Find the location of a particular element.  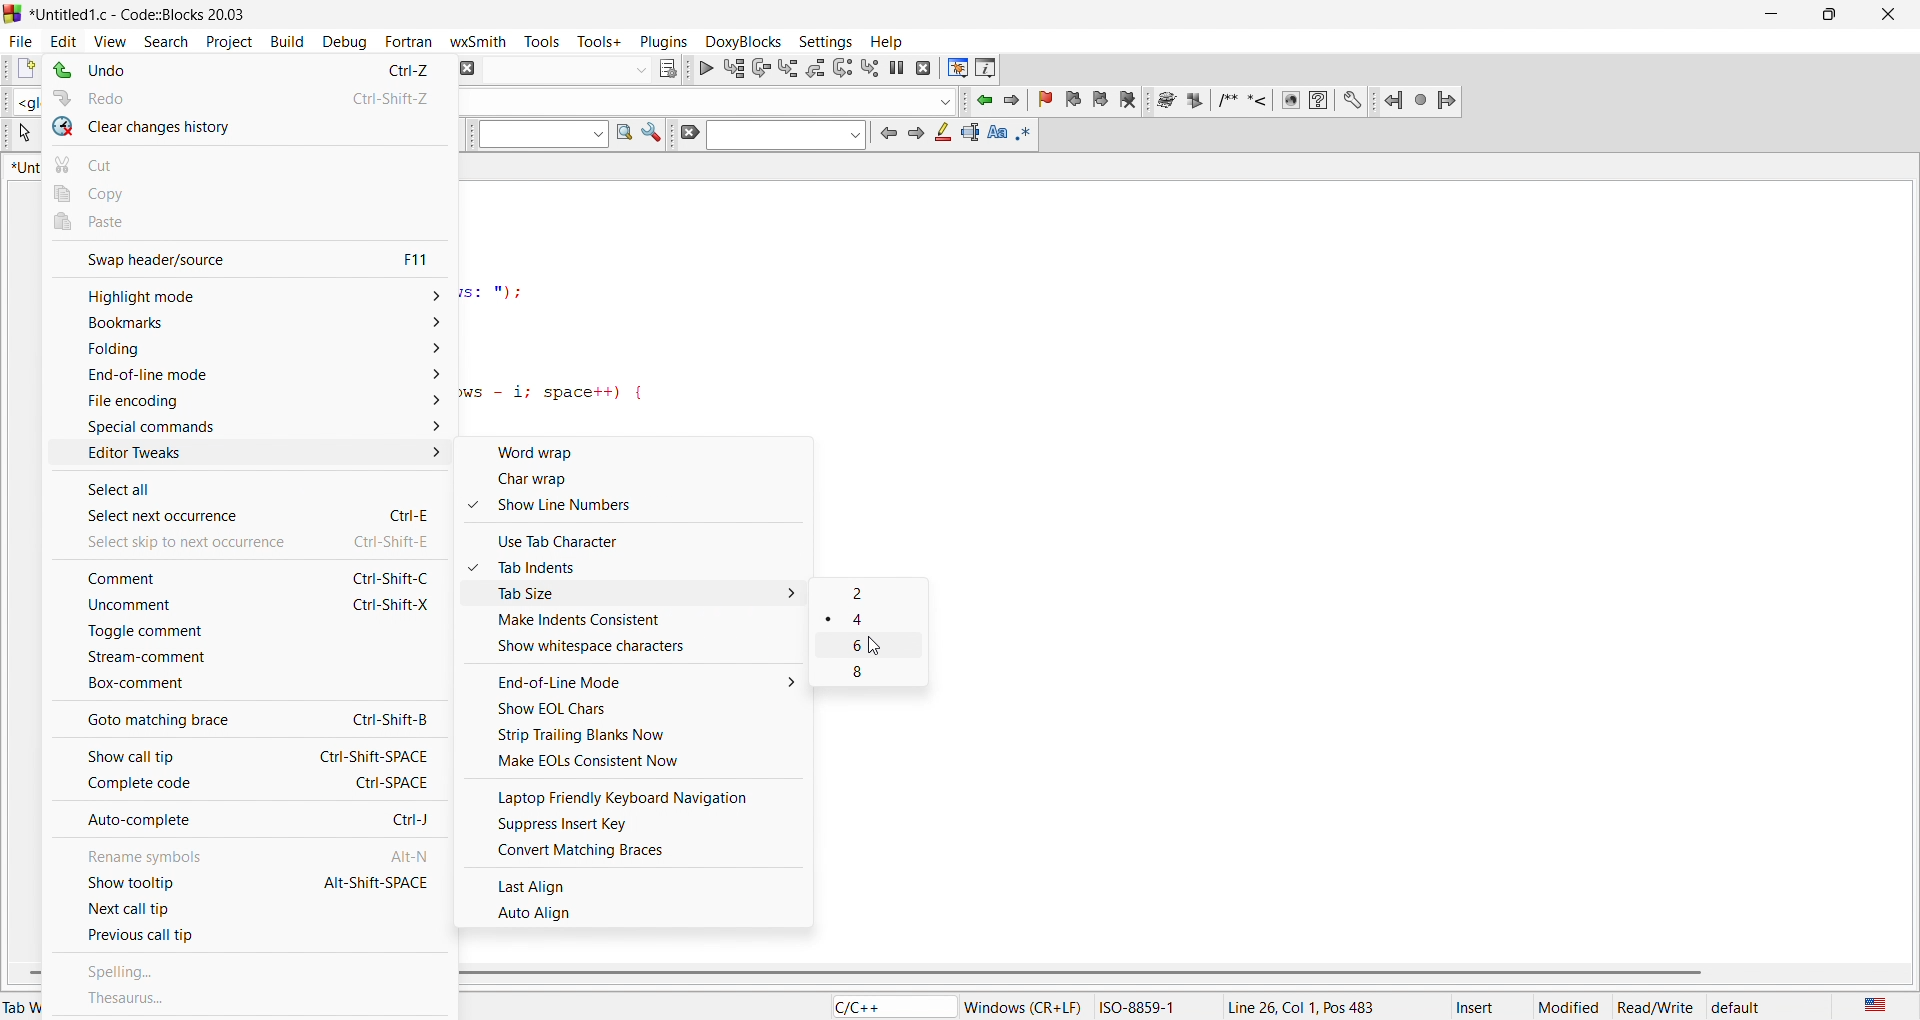

goto matching brace  is located at coordinates (166, 719).